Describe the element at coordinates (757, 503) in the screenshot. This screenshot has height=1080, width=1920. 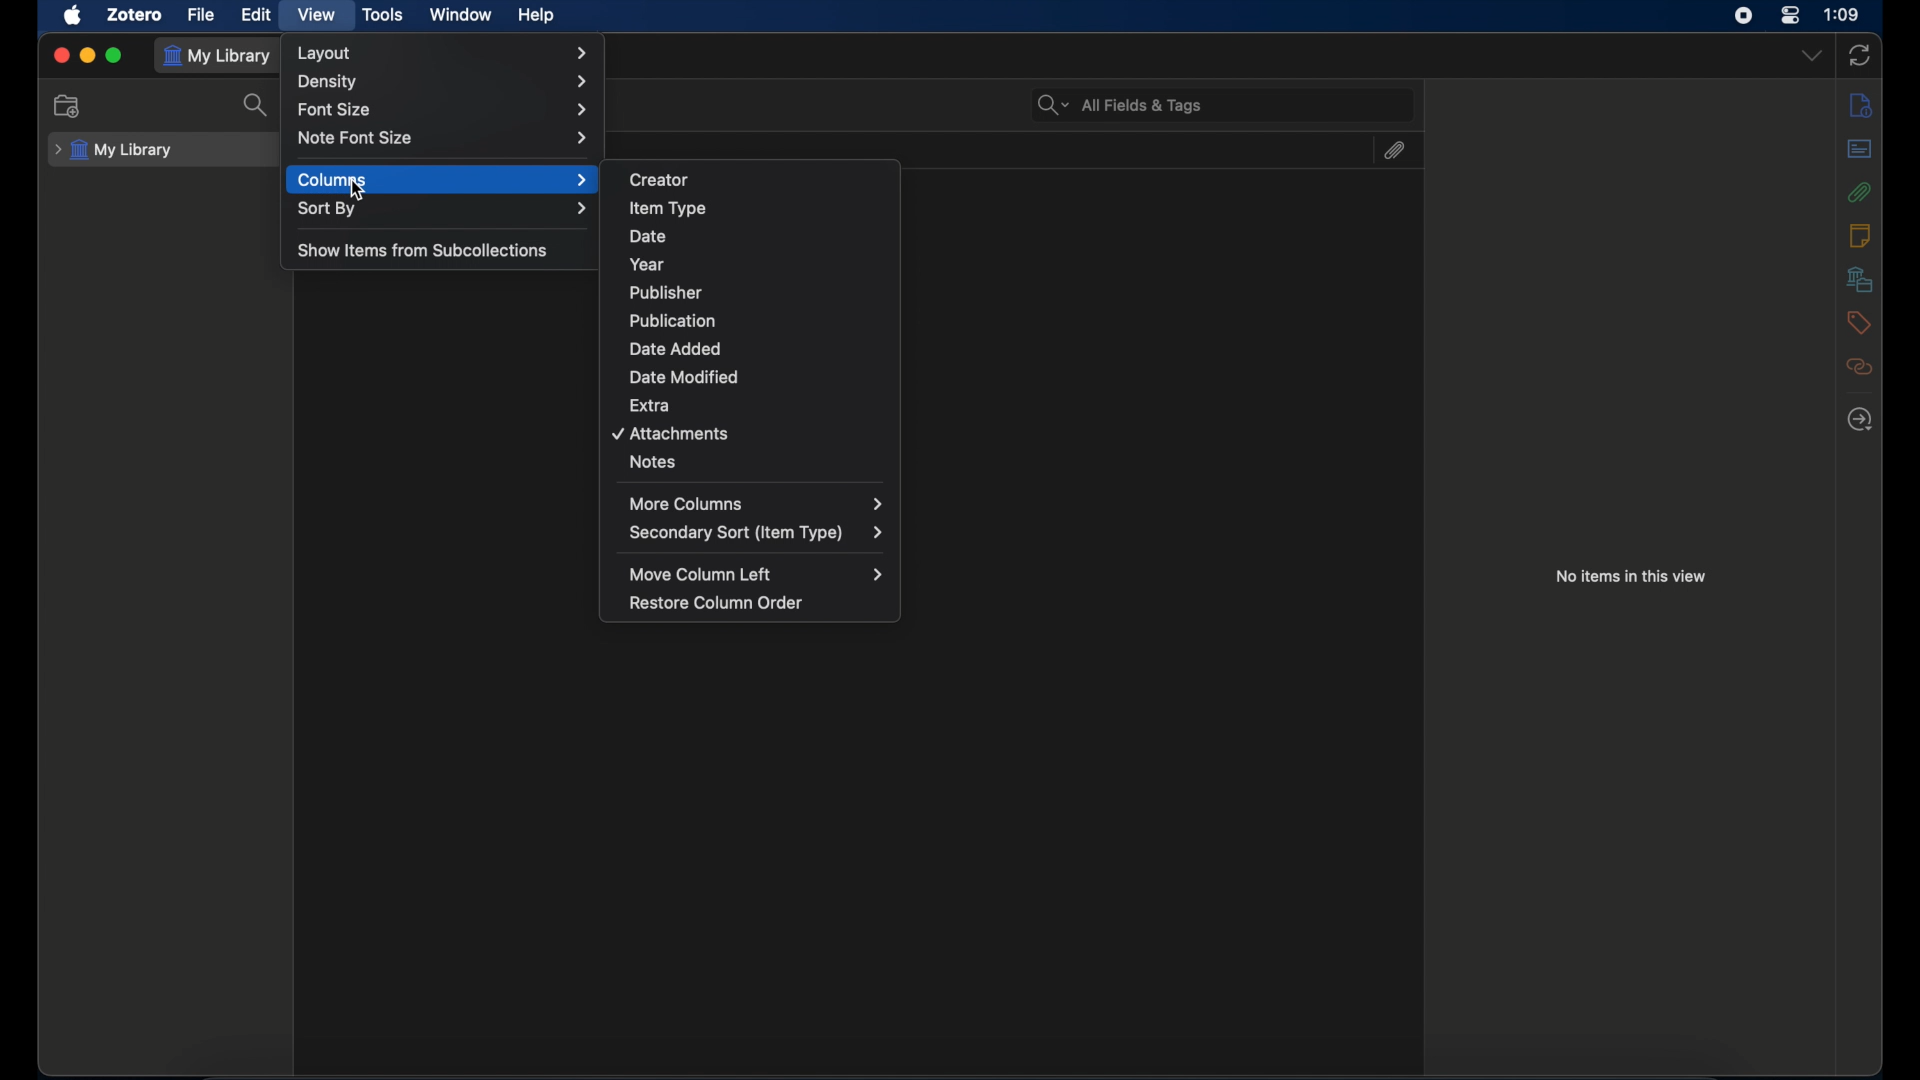
I see `more columns` at that location.